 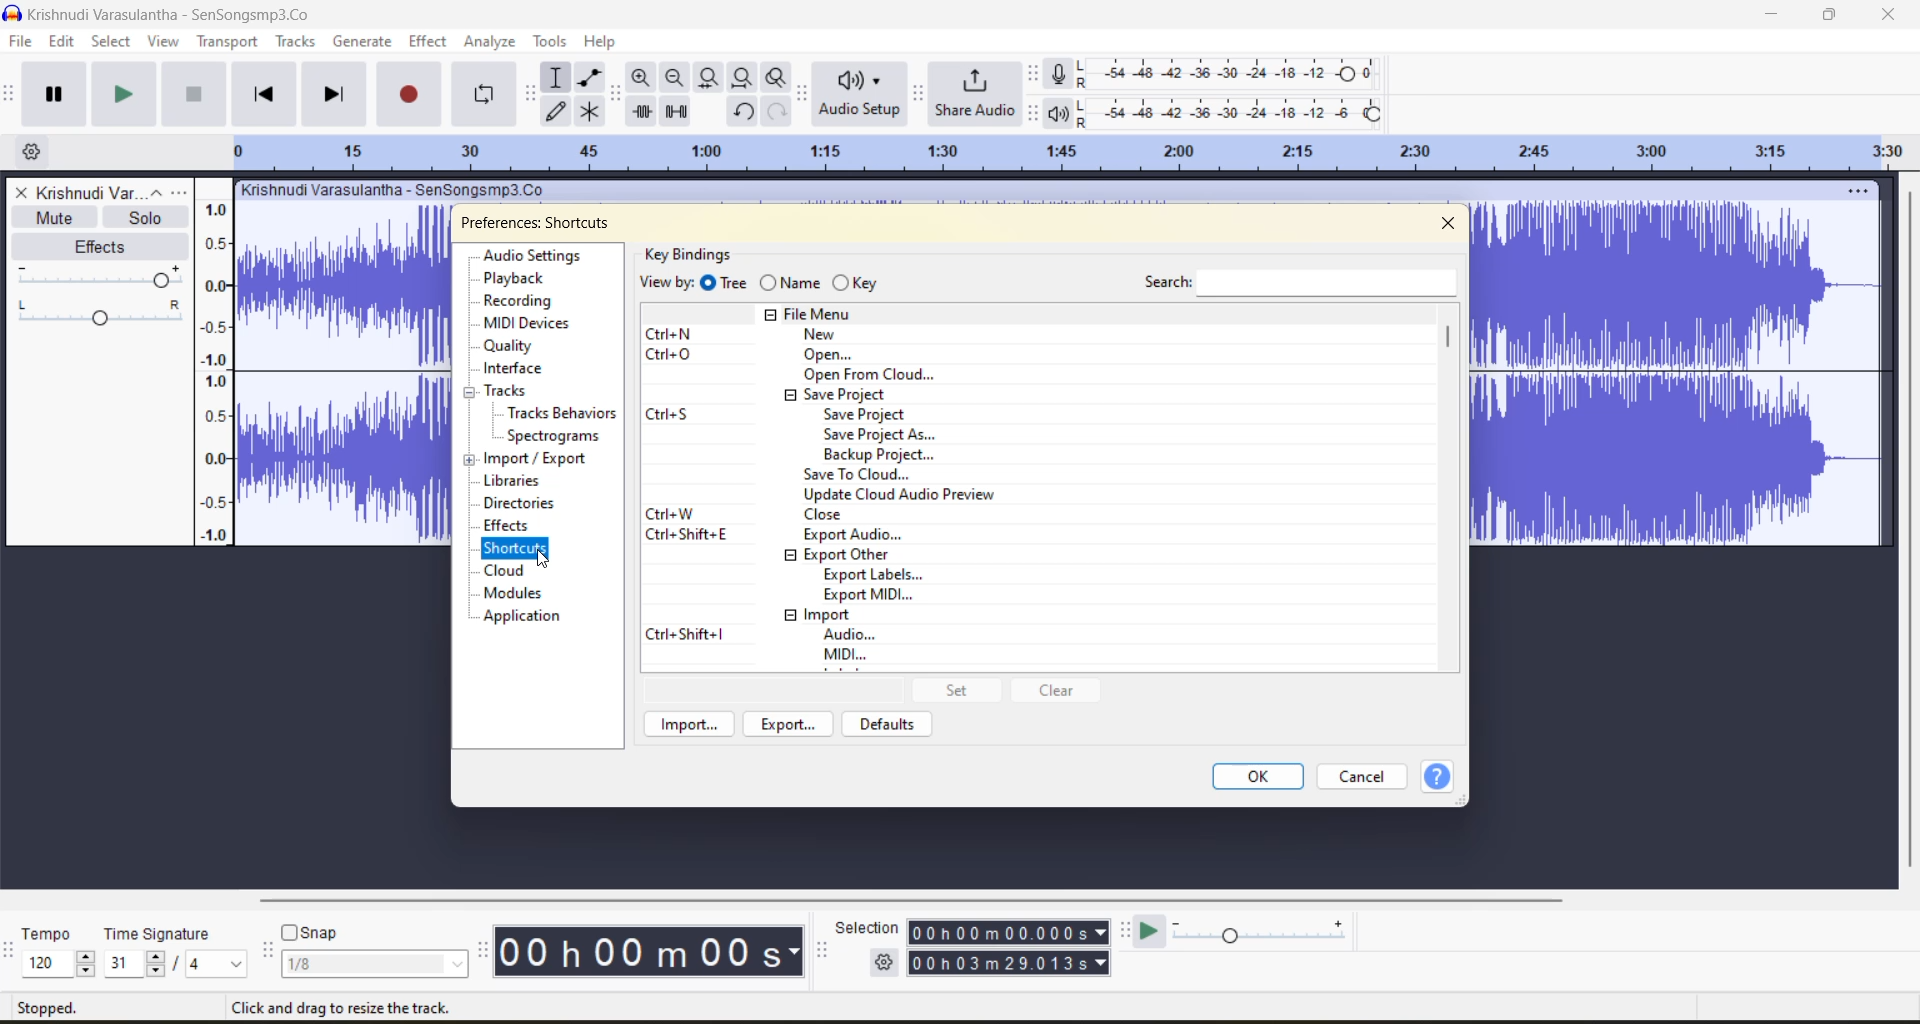 I want to click on maximize, so click(x=1834, y=15).